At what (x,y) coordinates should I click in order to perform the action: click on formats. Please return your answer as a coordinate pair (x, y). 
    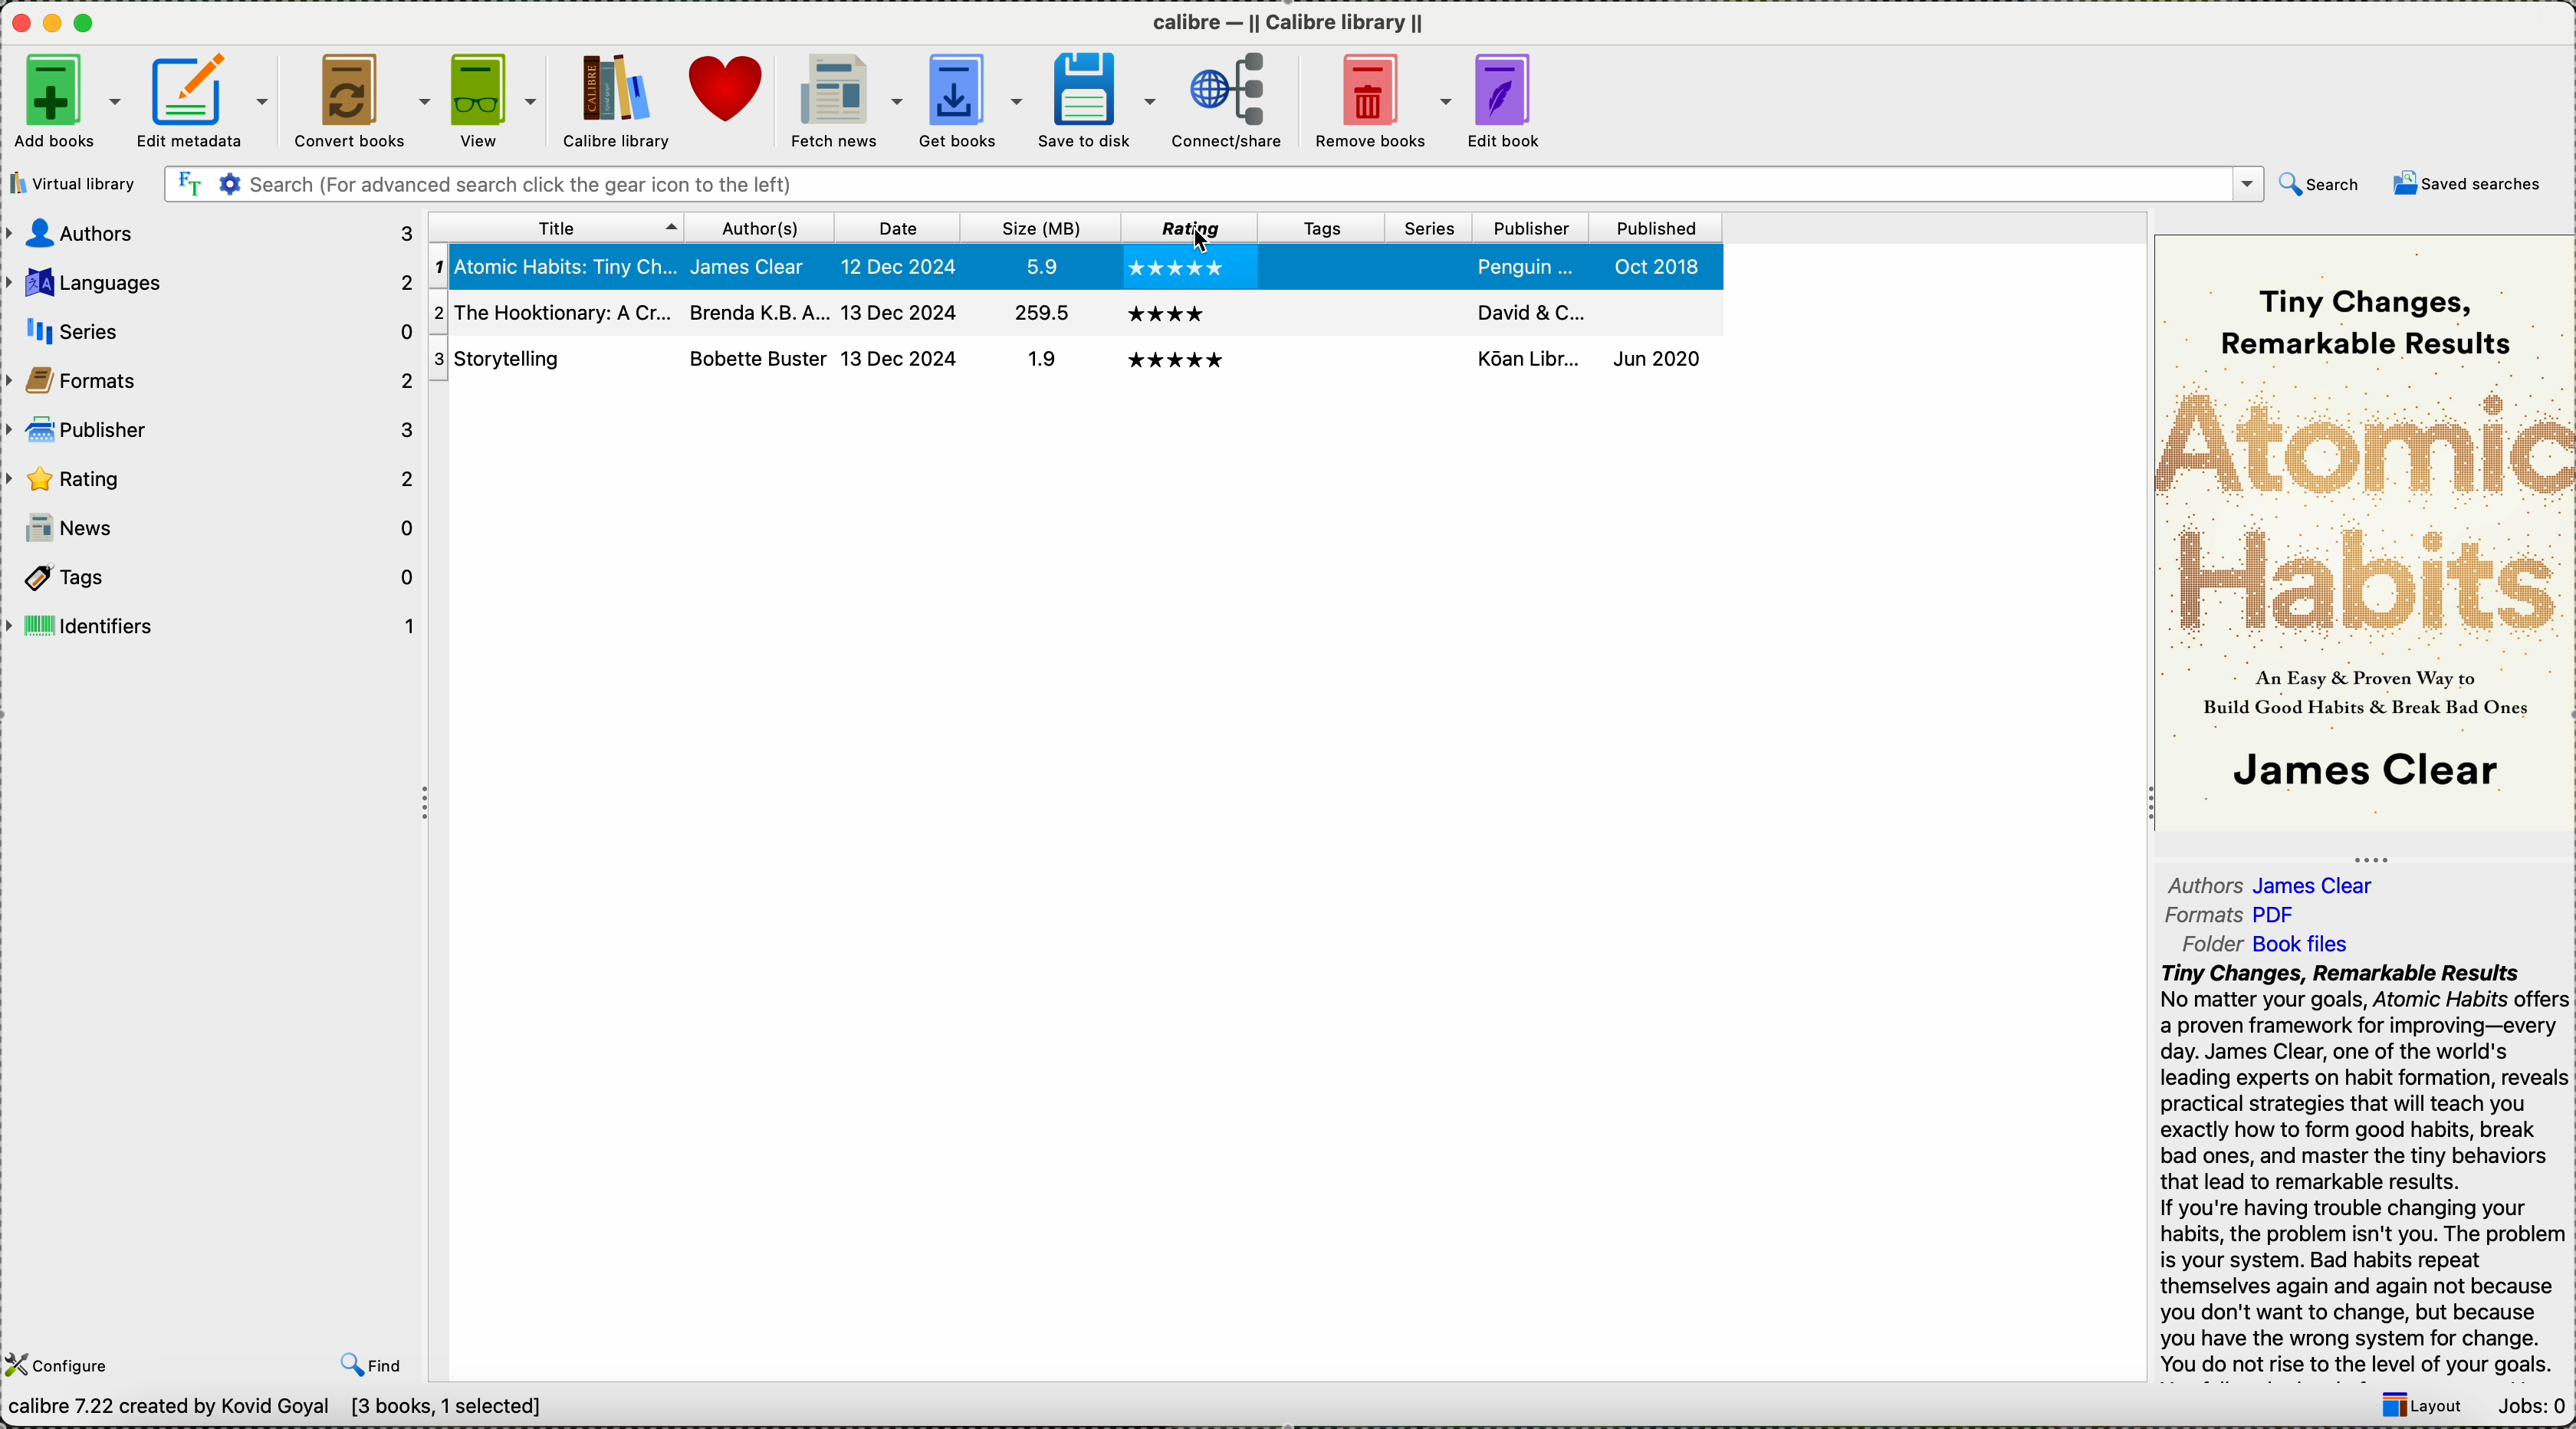
    Looking at the image, I should click on (211, 378).